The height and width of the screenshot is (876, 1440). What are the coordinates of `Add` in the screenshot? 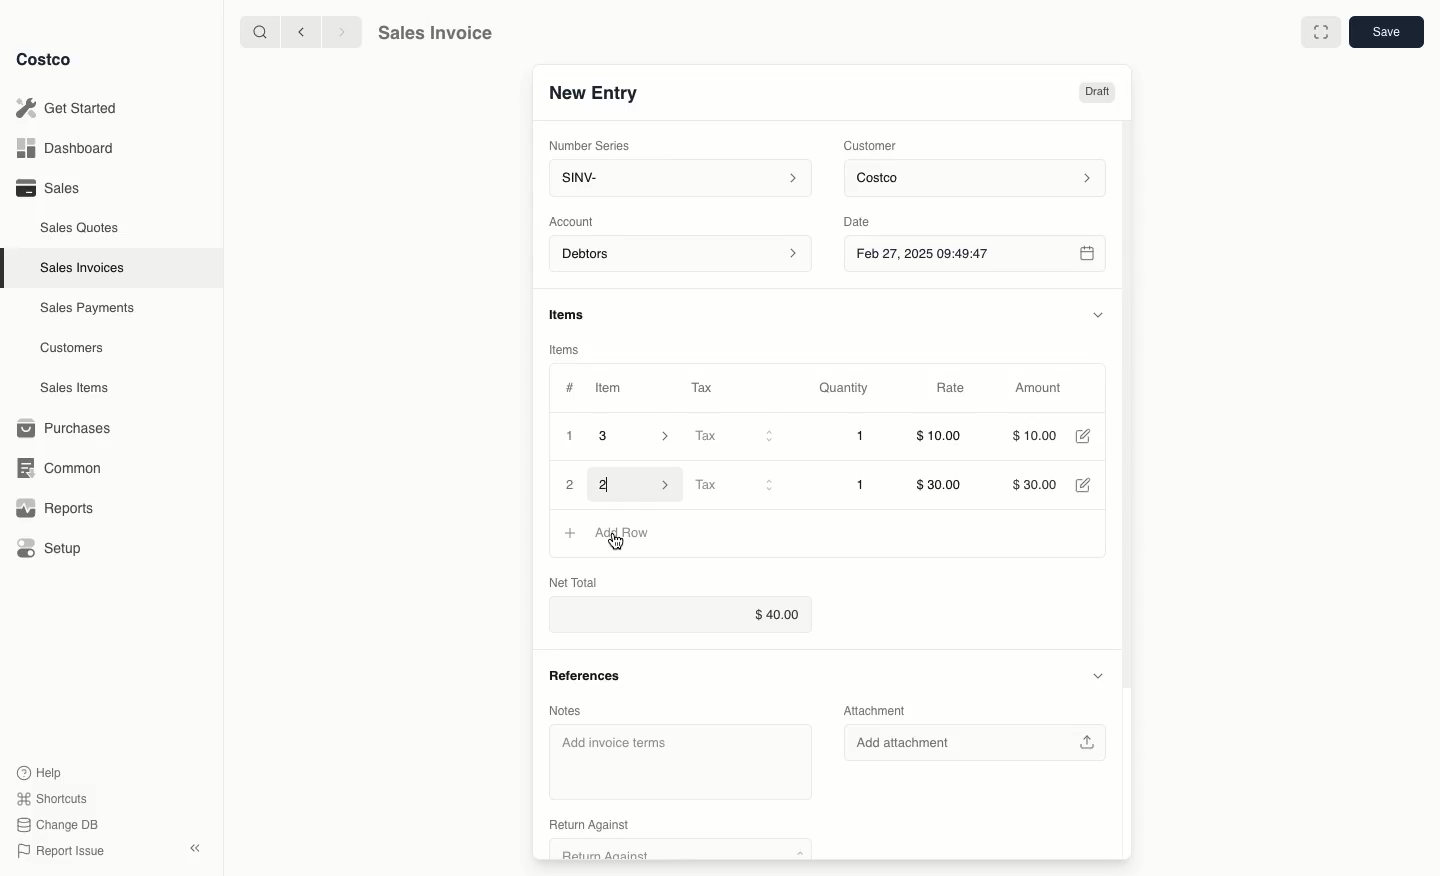 It's located at (568, 533).